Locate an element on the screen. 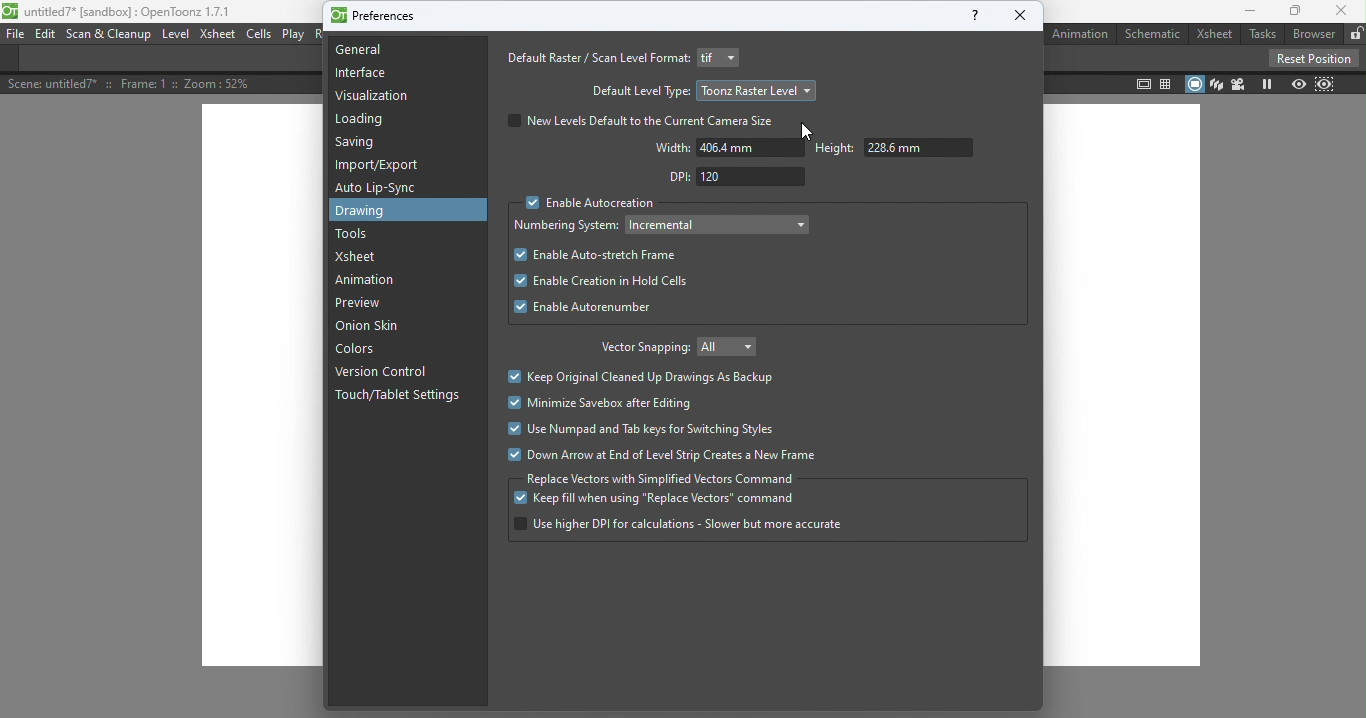 The width and height of the screenshot is (1366, 718). Scan & Cleanup is located at coordinates (111, 37).